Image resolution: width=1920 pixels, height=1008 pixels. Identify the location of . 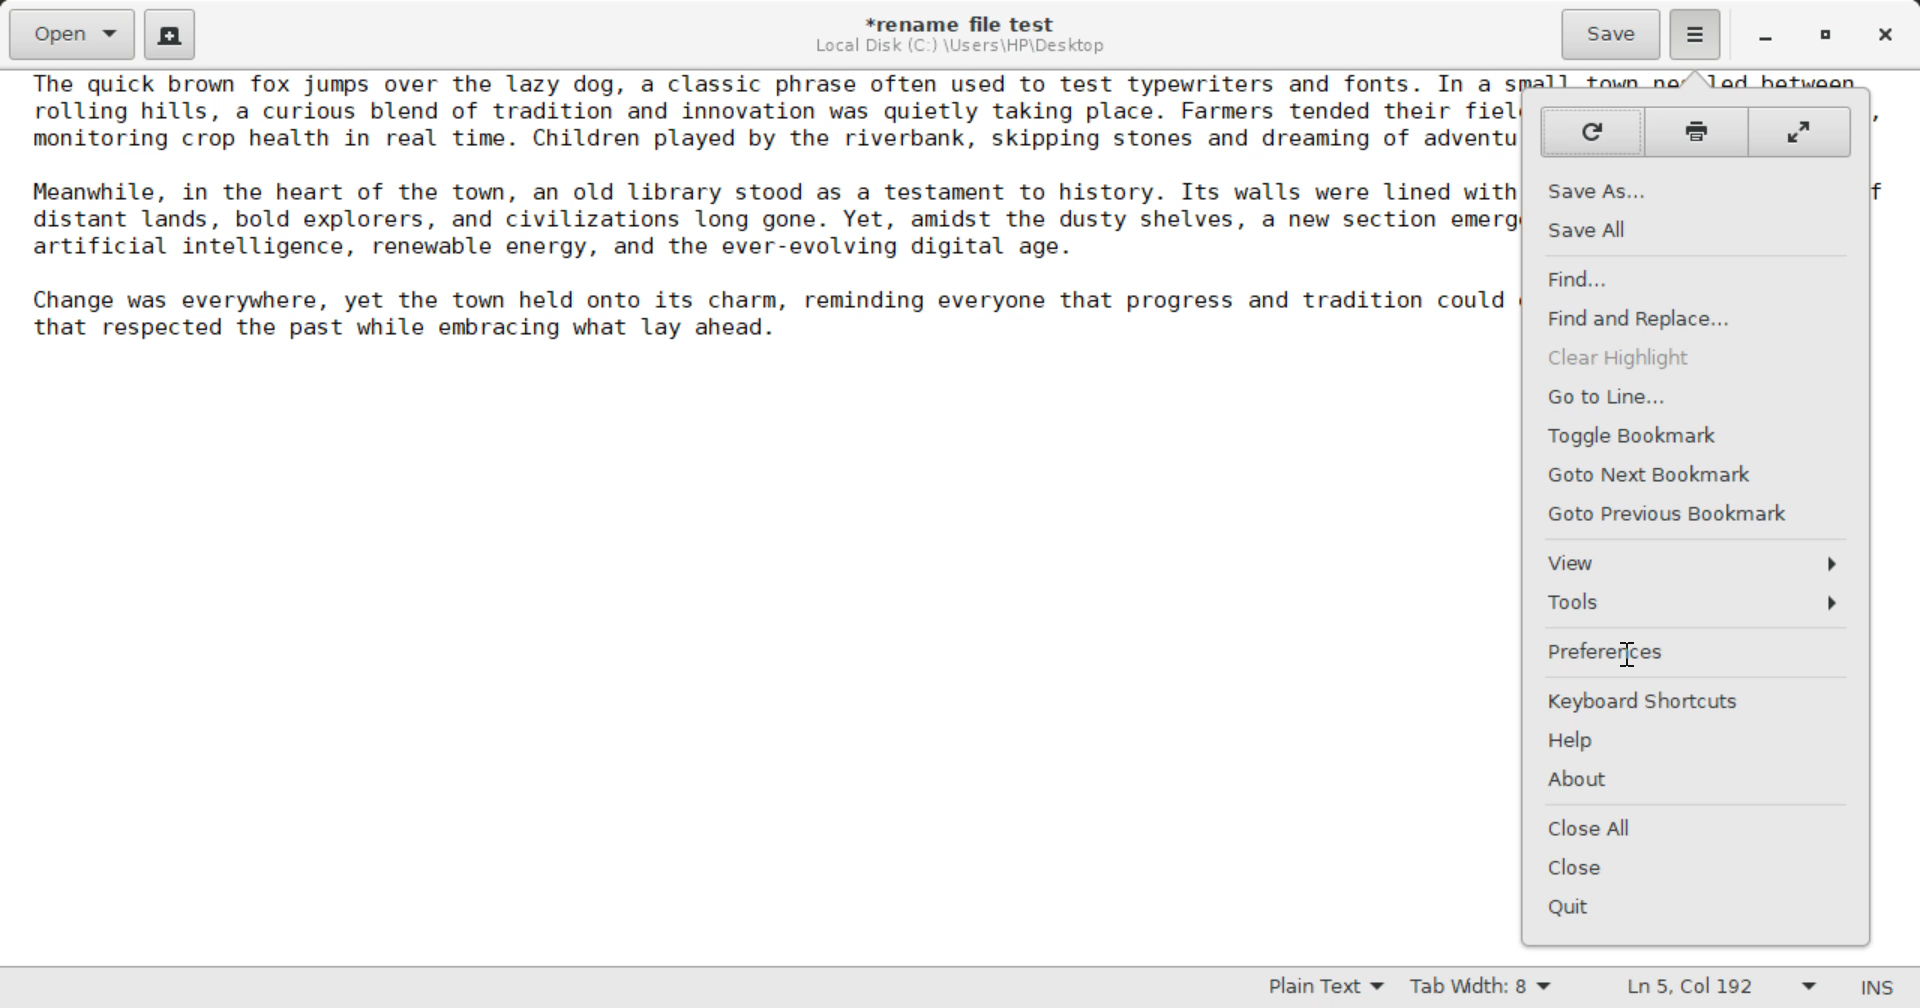
(1696, 602).